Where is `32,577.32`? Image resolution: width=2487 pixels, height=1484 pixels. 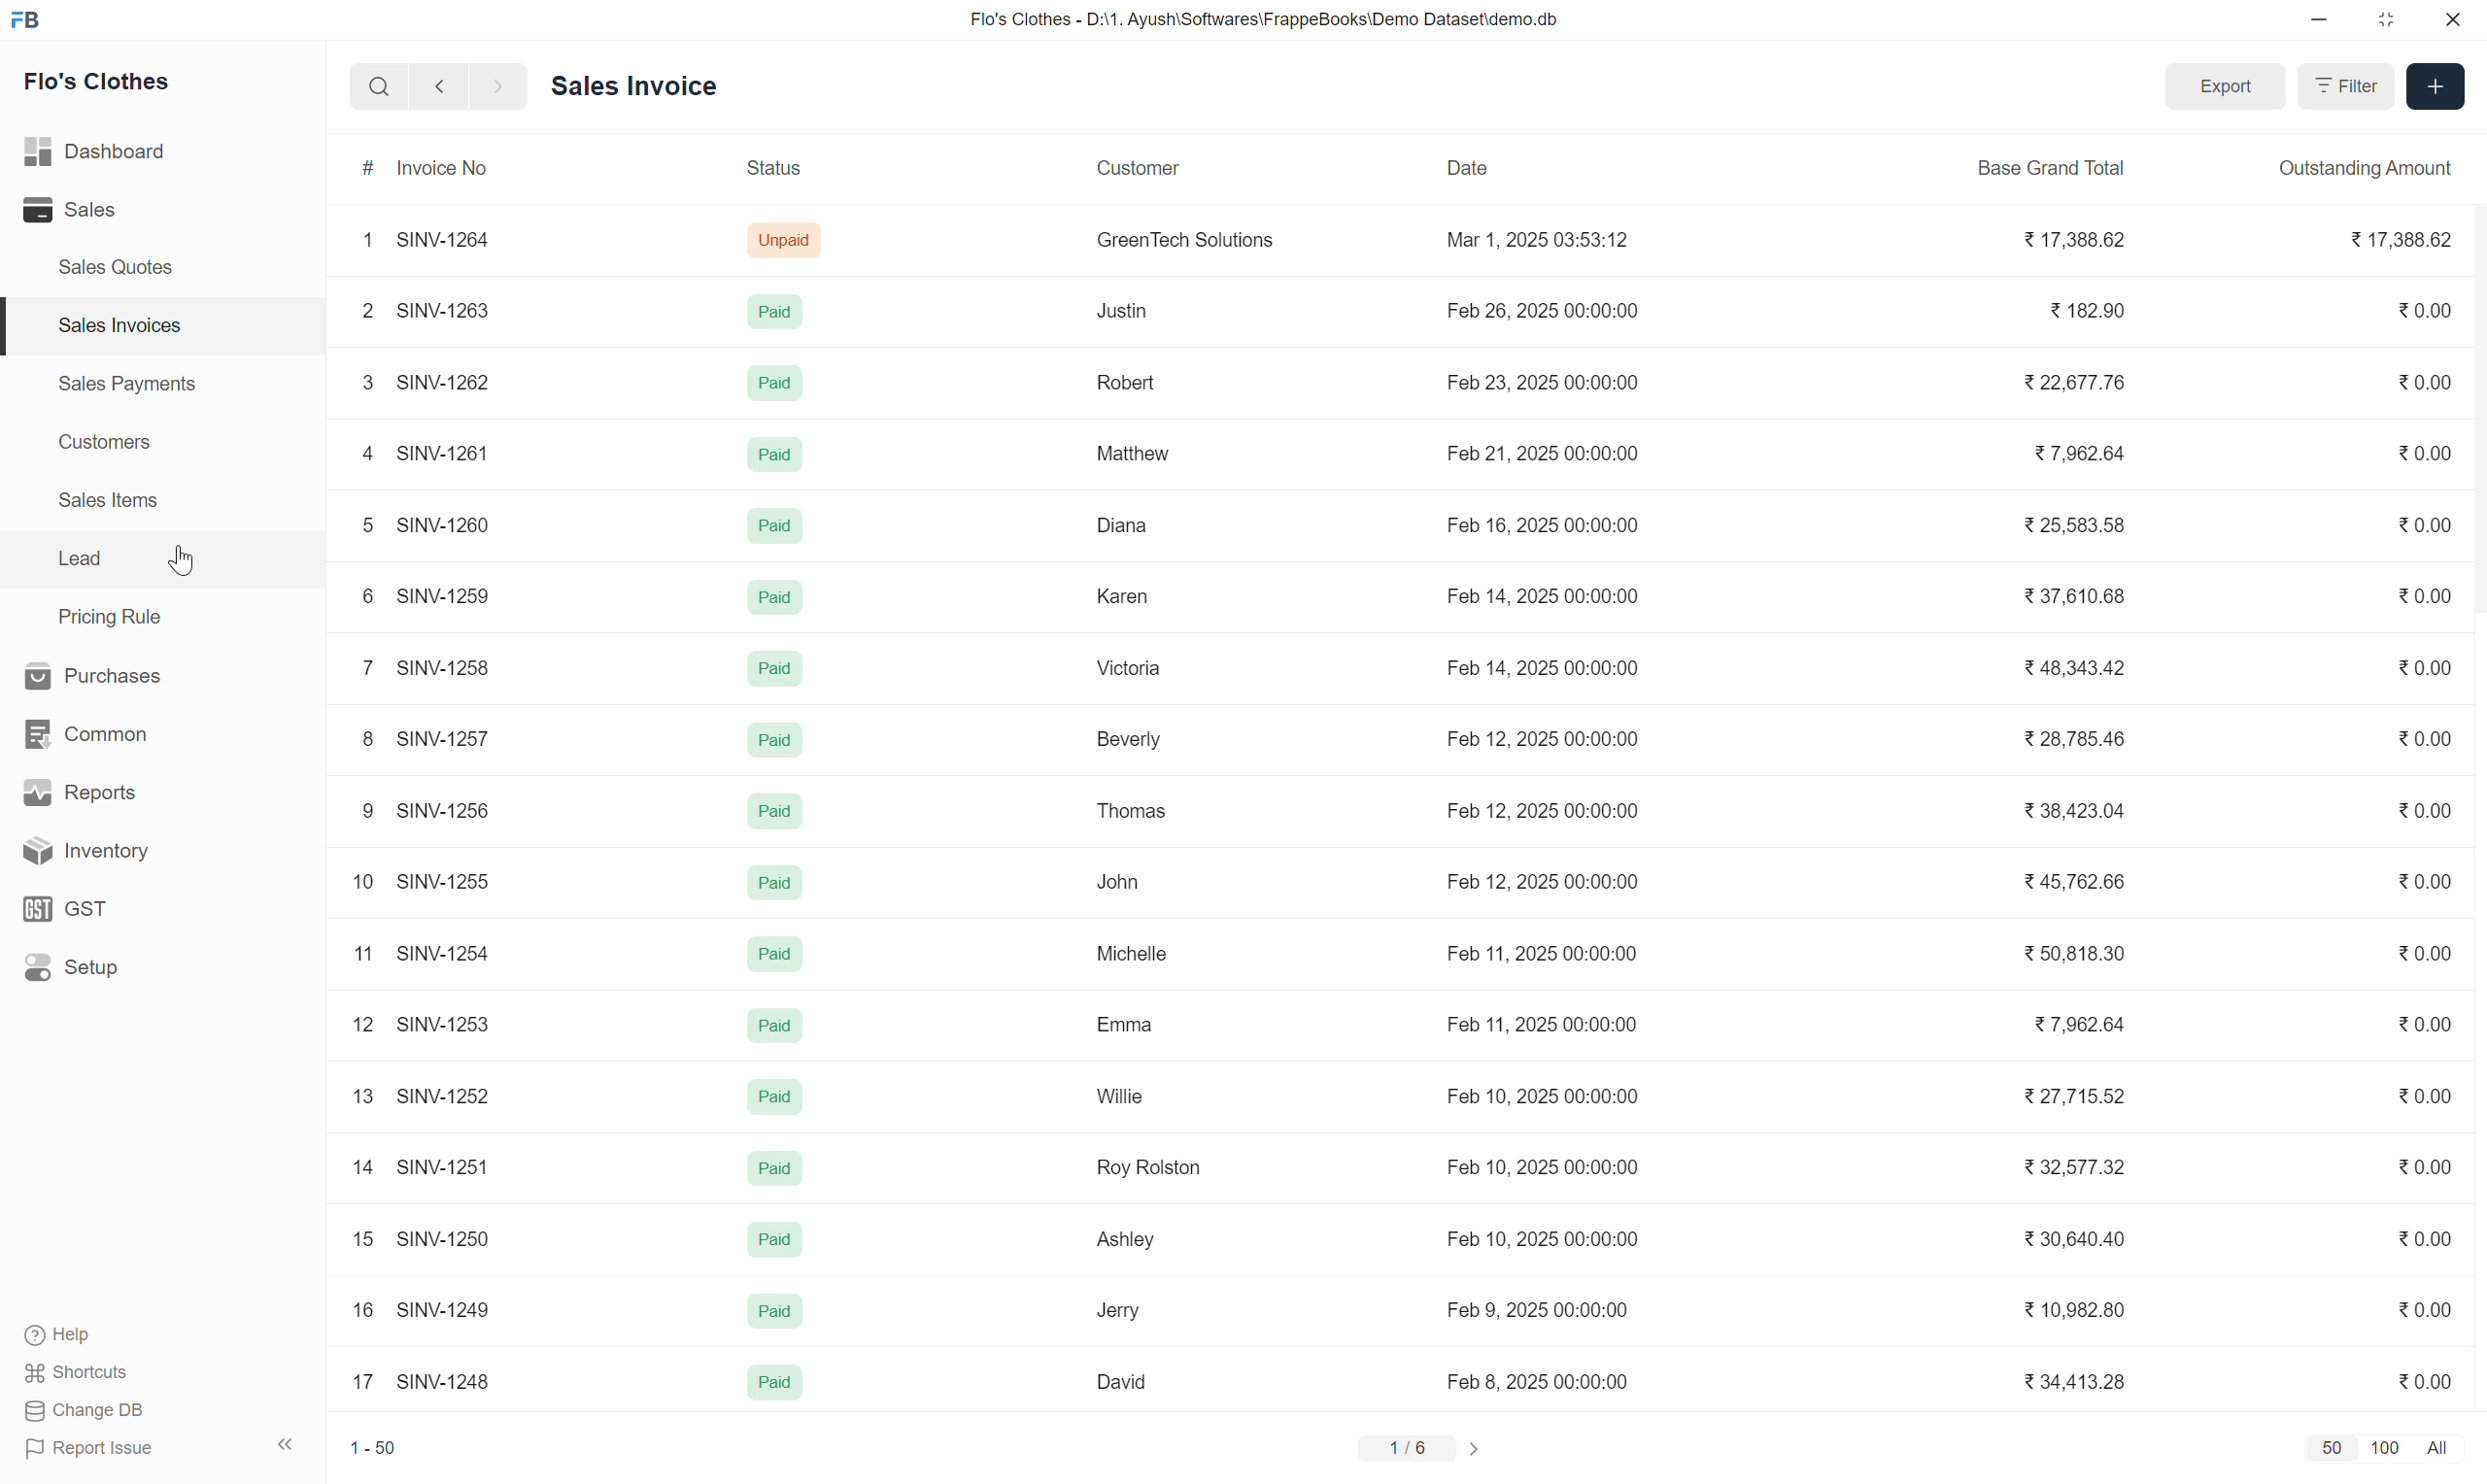
32,577.32 is located at coordinates (1539, 1166).